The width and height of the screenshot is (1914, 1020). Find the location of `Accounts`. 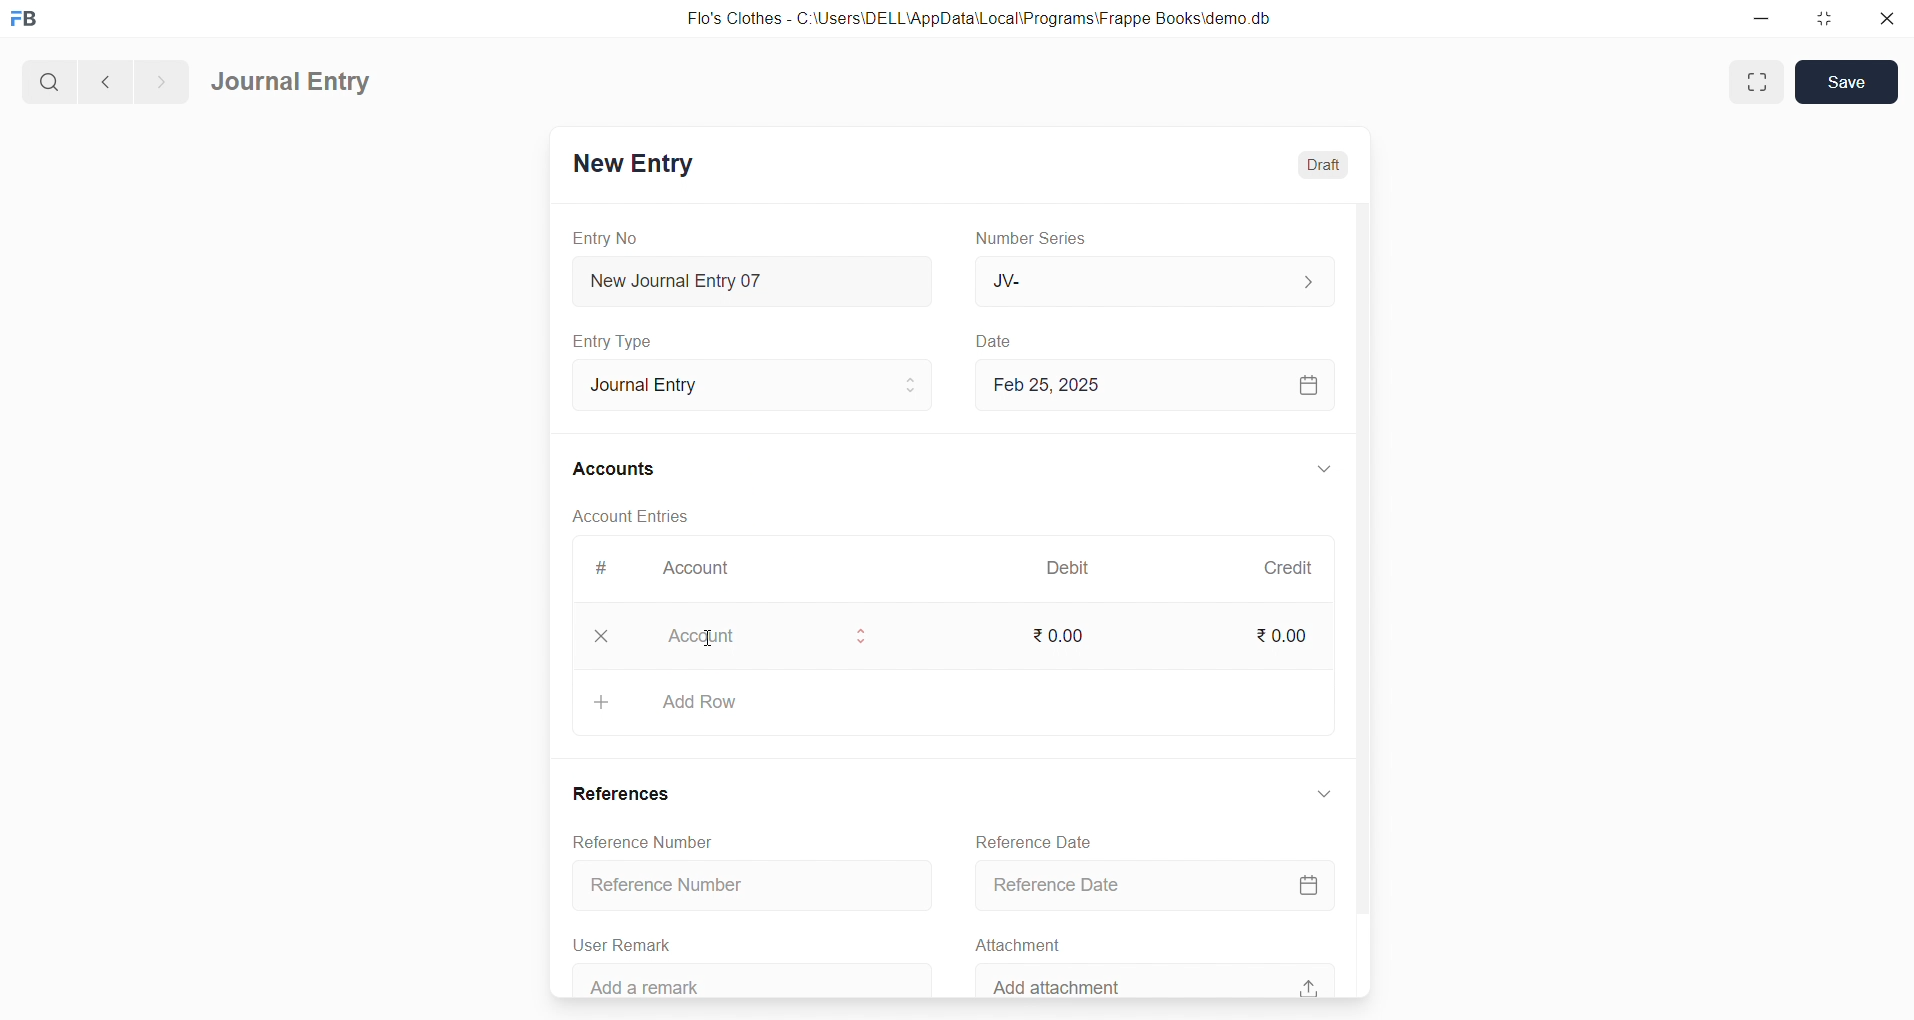

Accounts is located at coordinates (615, 471).